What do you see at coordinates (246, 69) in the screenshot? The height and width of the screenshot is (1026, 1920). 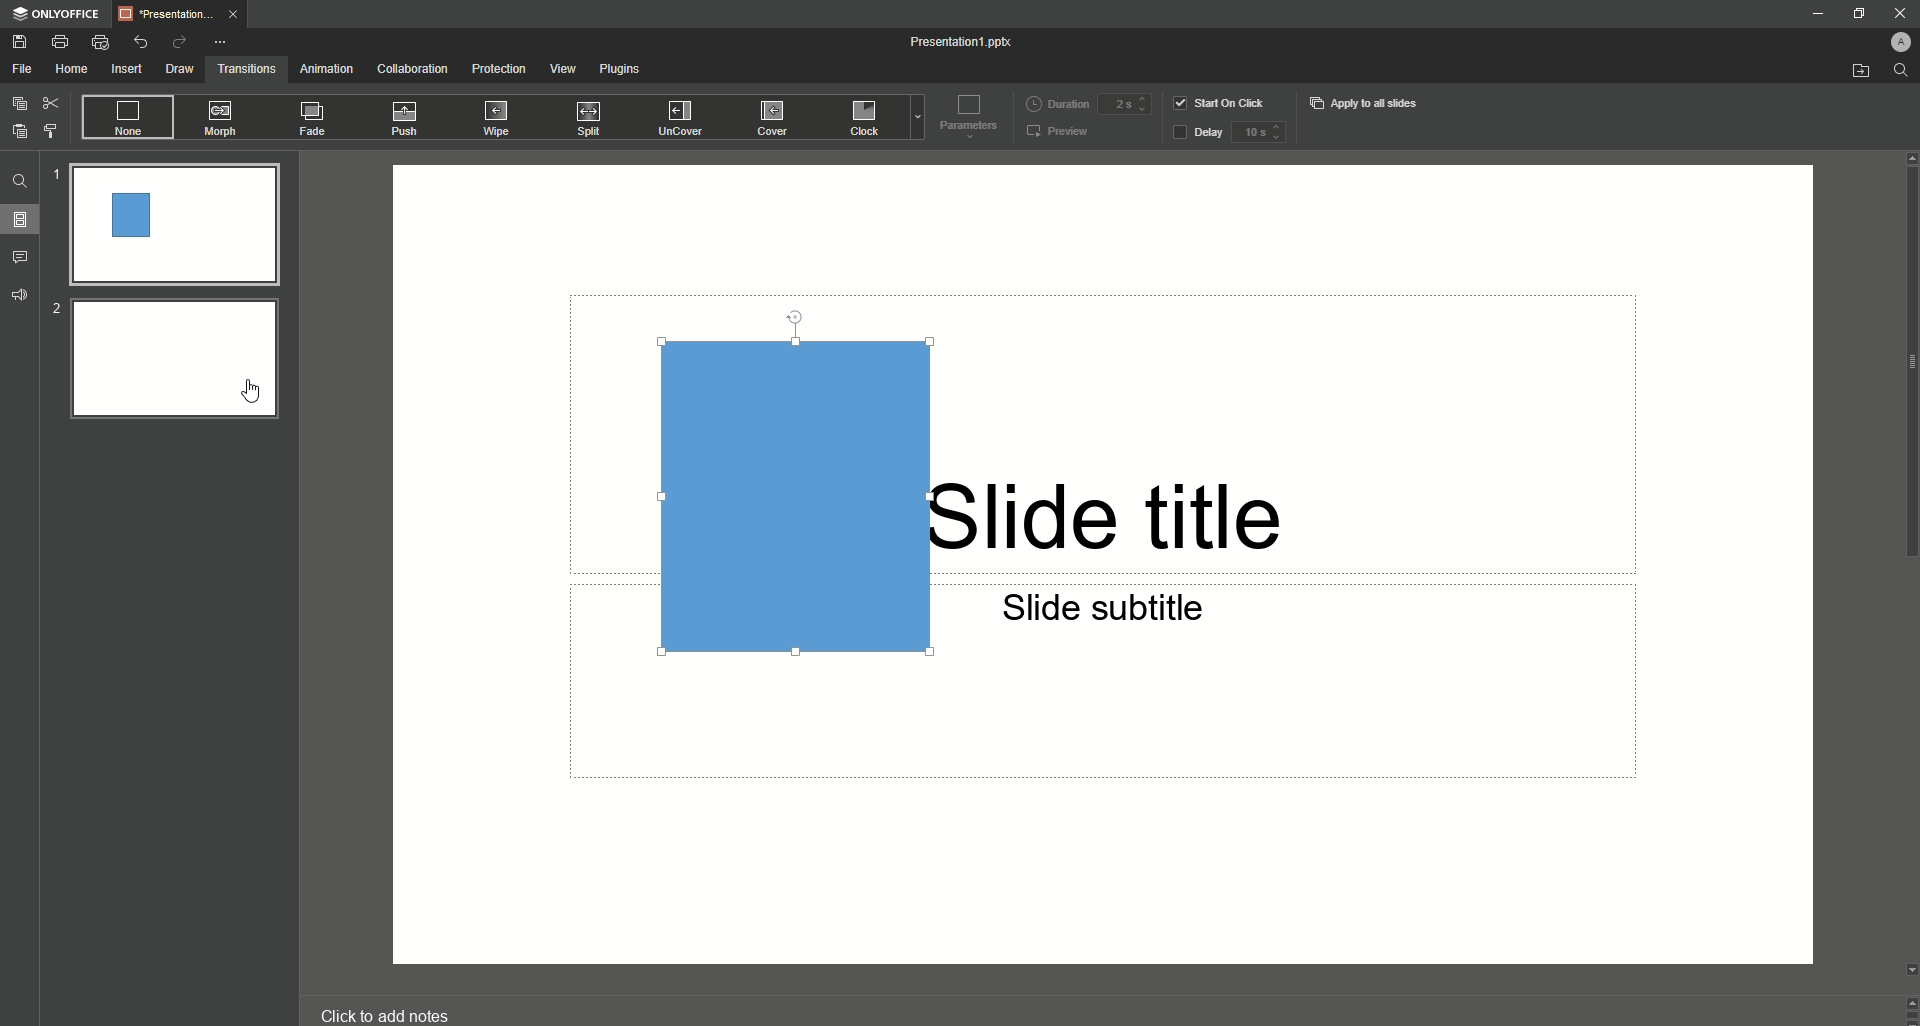 I see `Transitions` at bounding box center [246, 69].